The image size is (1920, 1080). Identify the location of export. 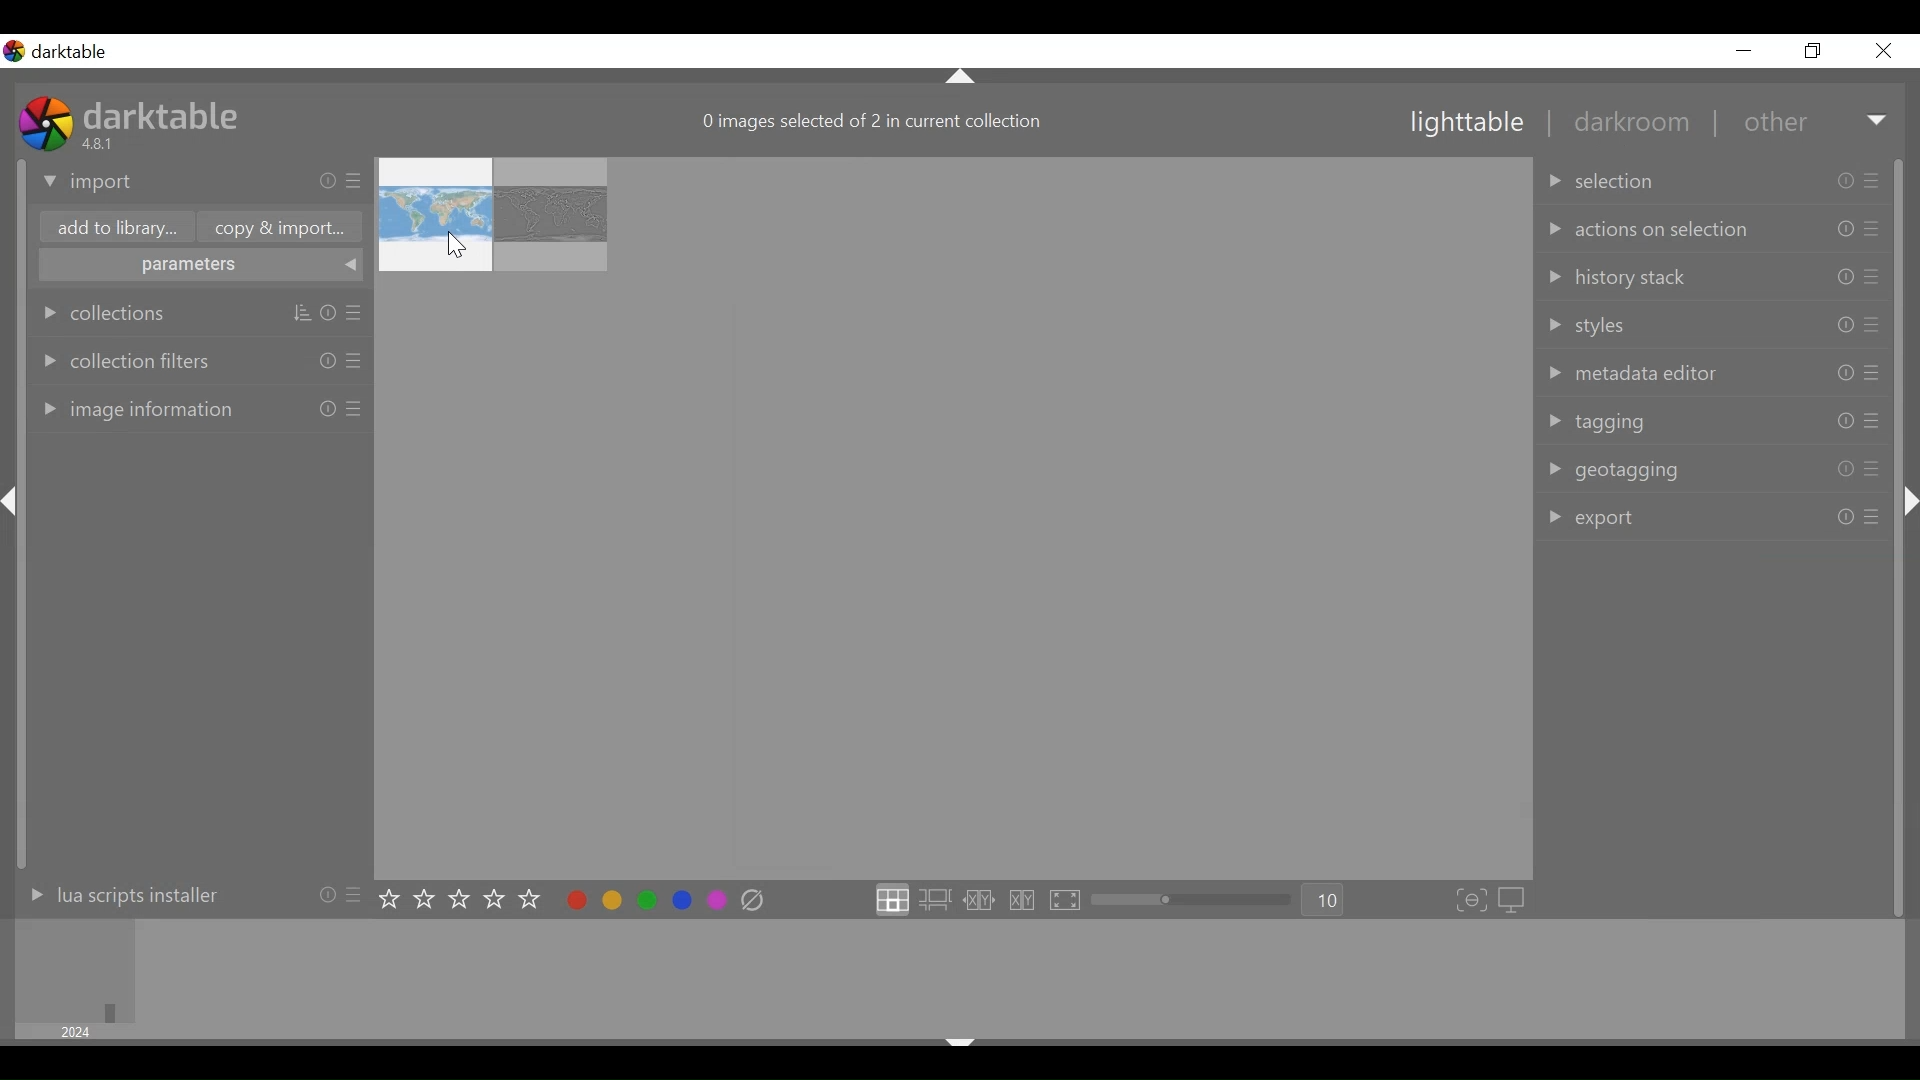
(1715, 518).